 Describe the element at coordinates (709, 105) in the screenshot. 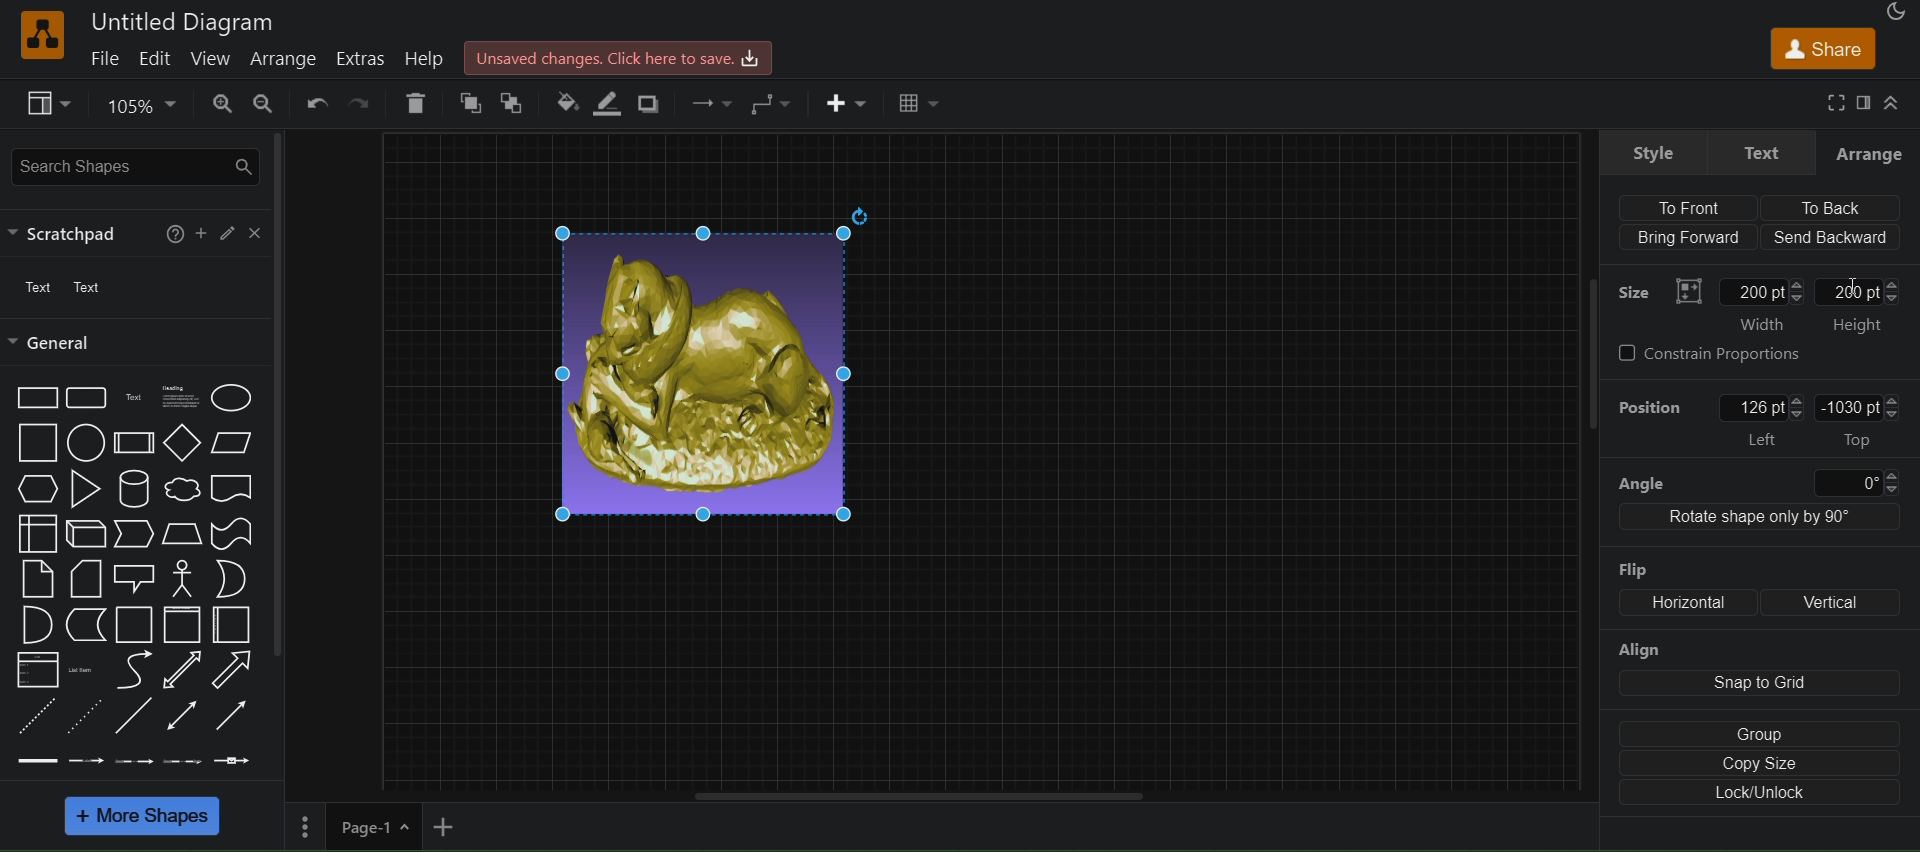

I see `waypoints` at that location.